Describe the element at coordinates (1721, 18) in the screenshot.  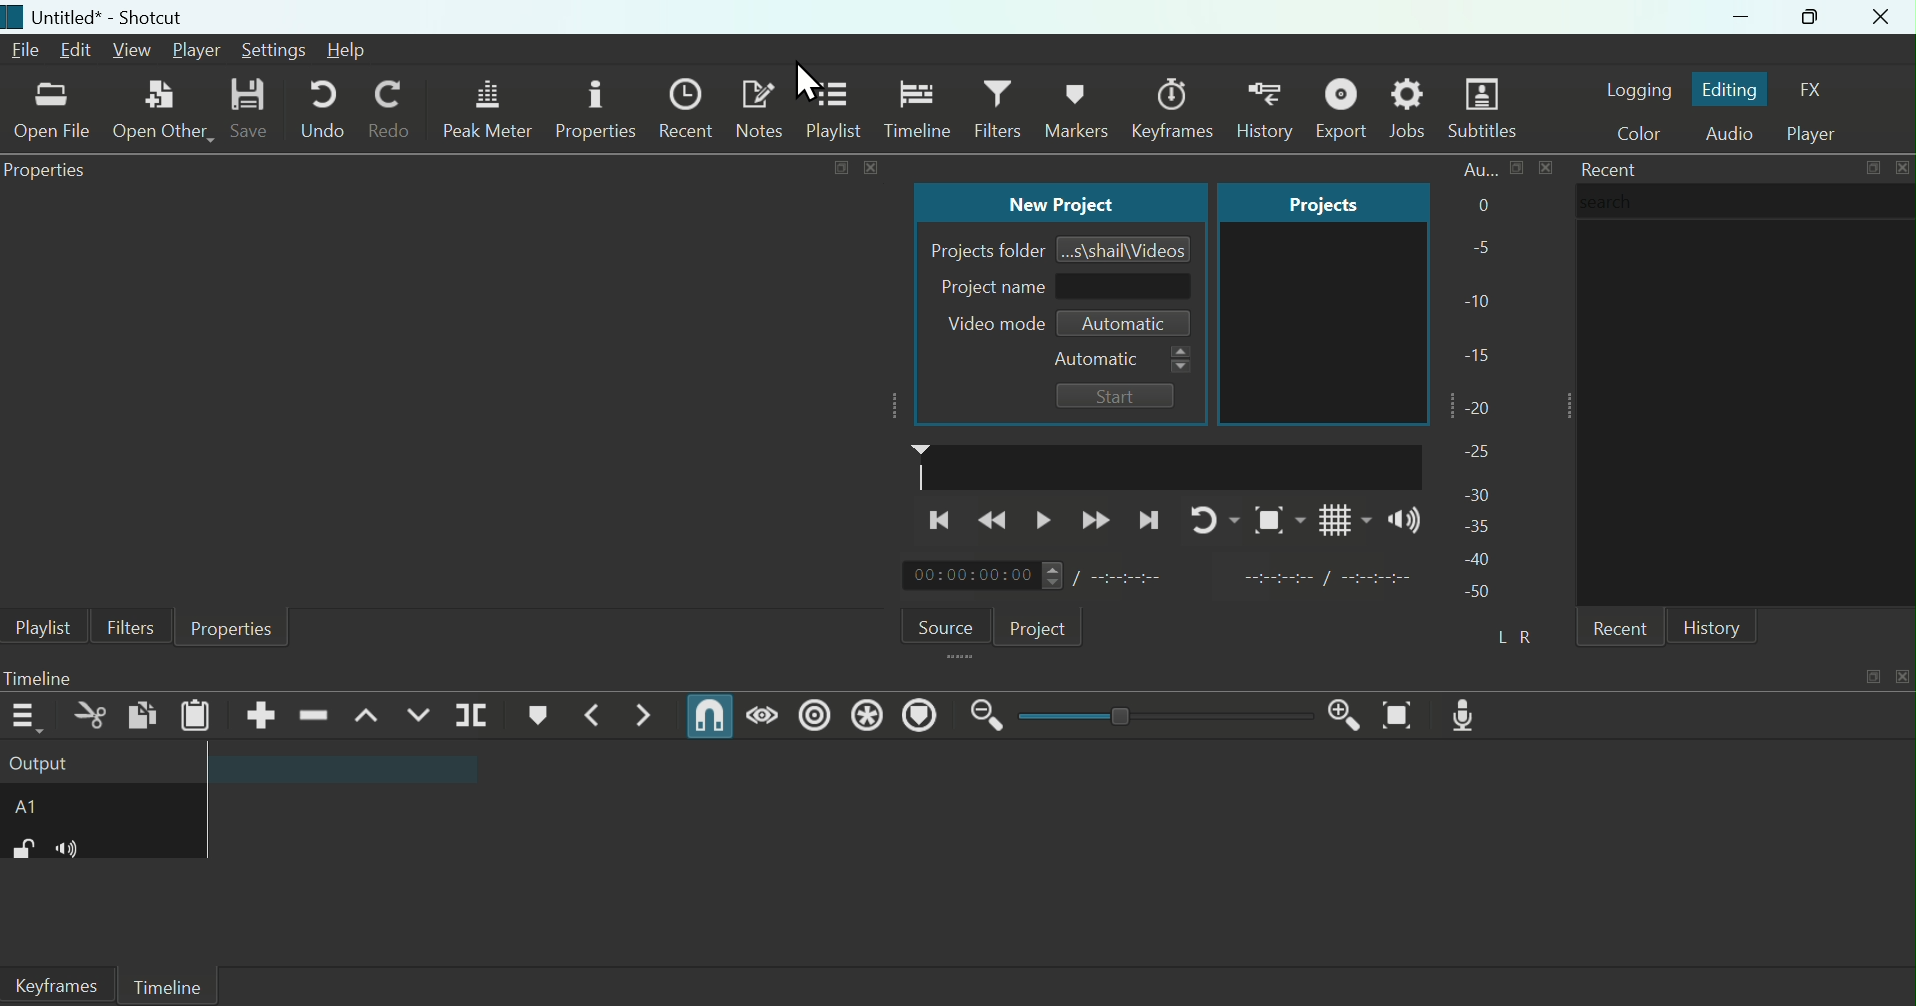
I see `Minimize` at that location.